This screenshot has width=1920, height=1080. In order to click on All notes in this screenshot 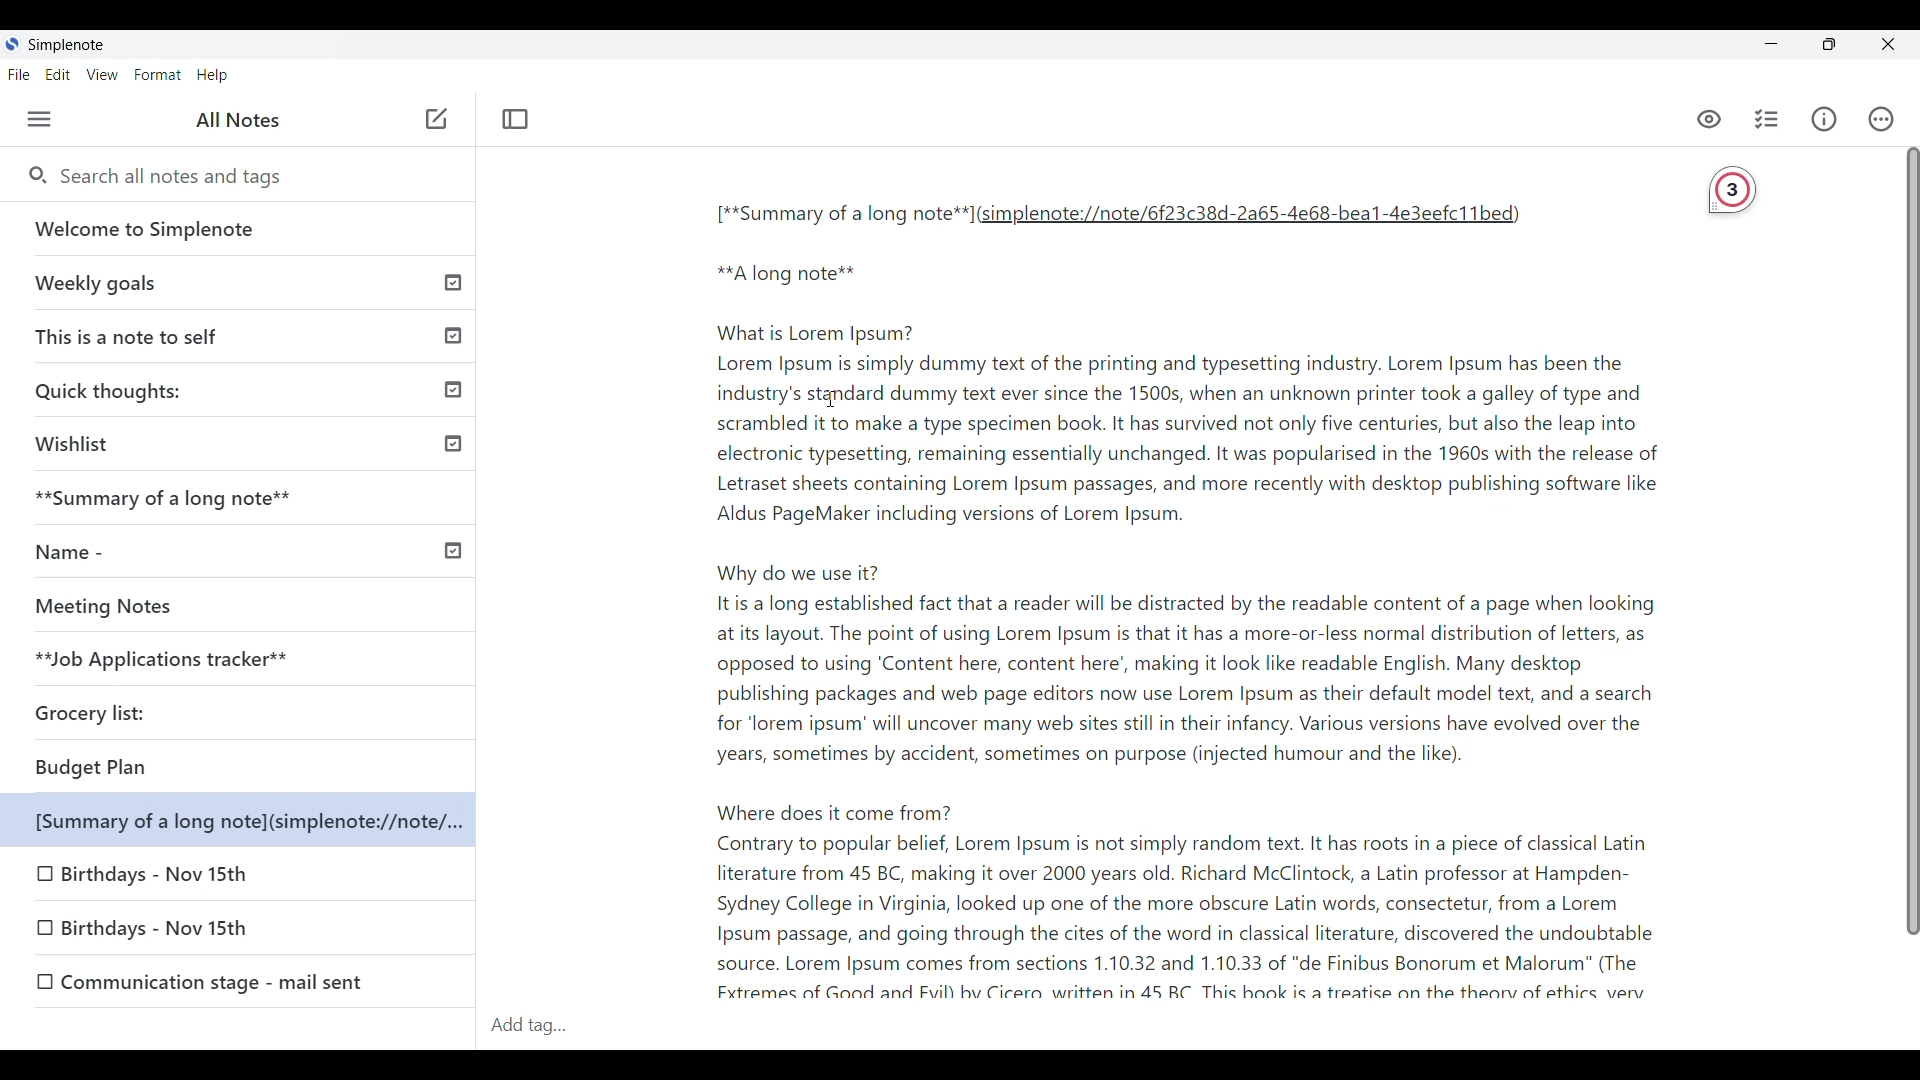, I will do `click(238, 119)`.